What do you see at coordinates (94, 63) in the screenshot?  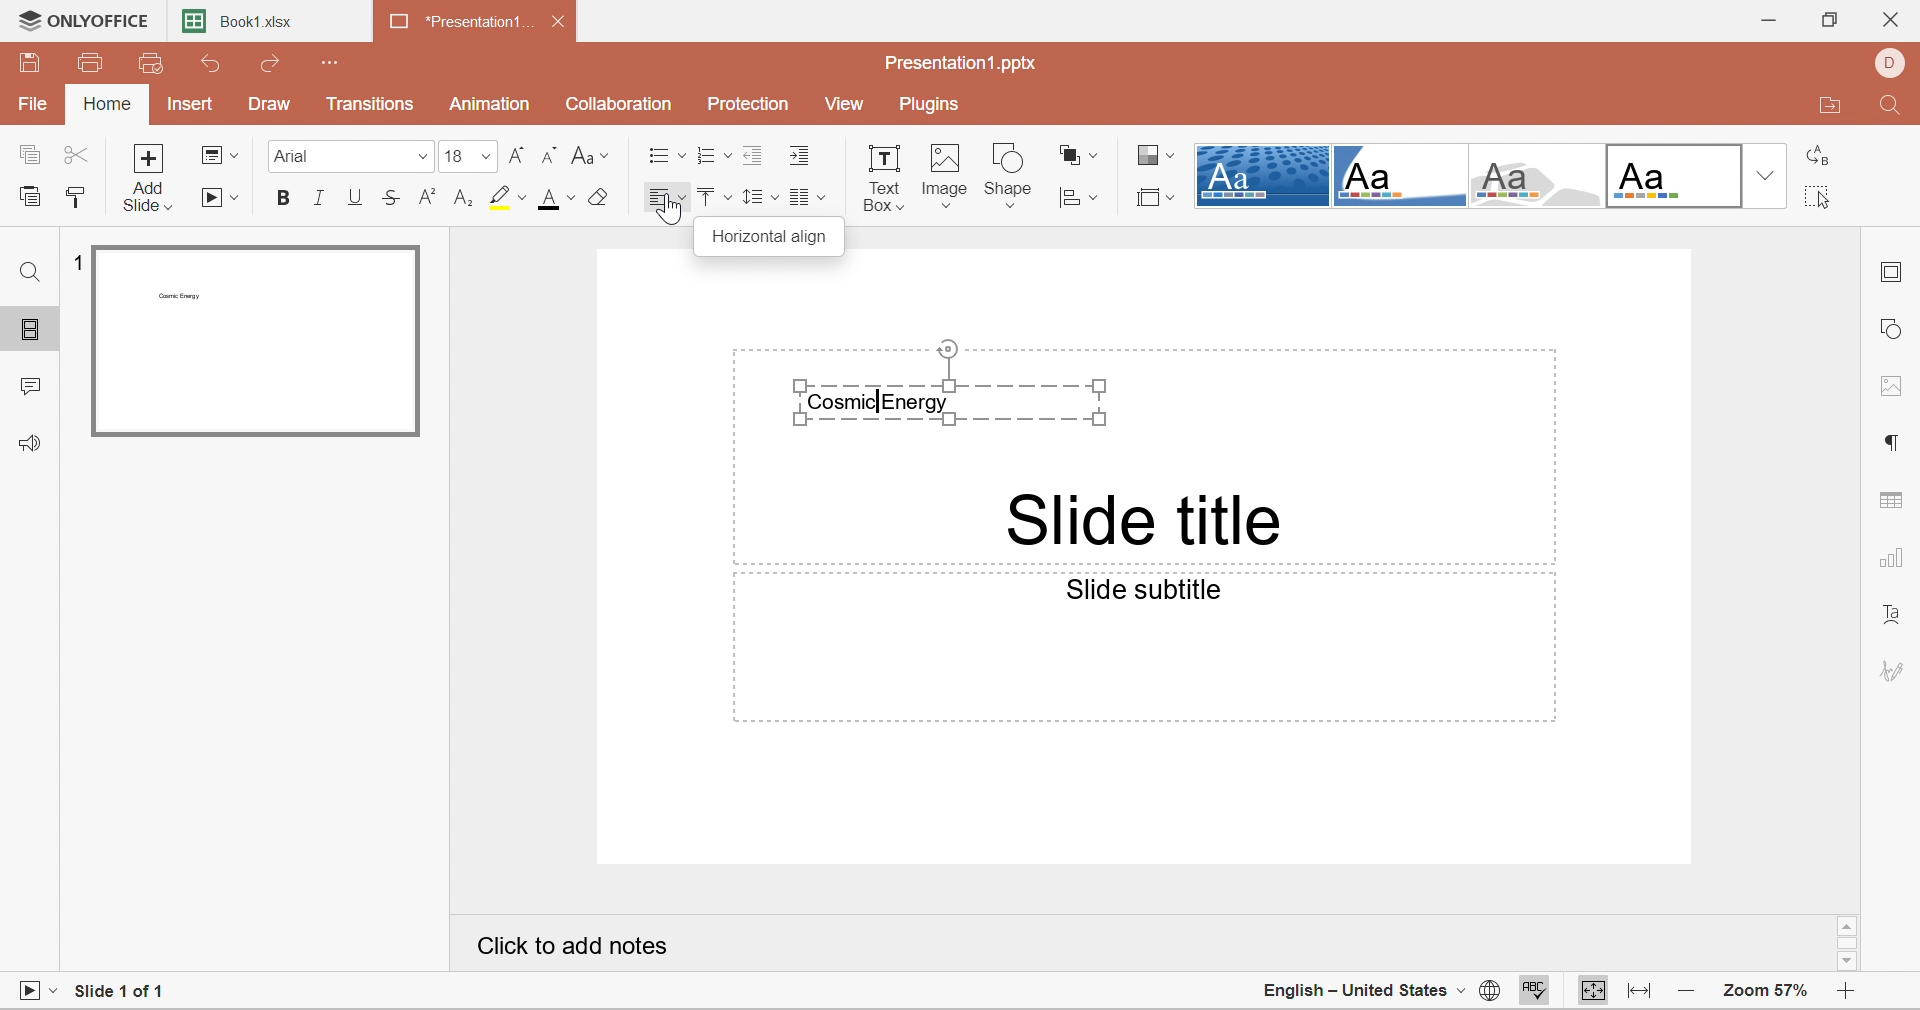 I see `Print` at bounding box center [94, 63].